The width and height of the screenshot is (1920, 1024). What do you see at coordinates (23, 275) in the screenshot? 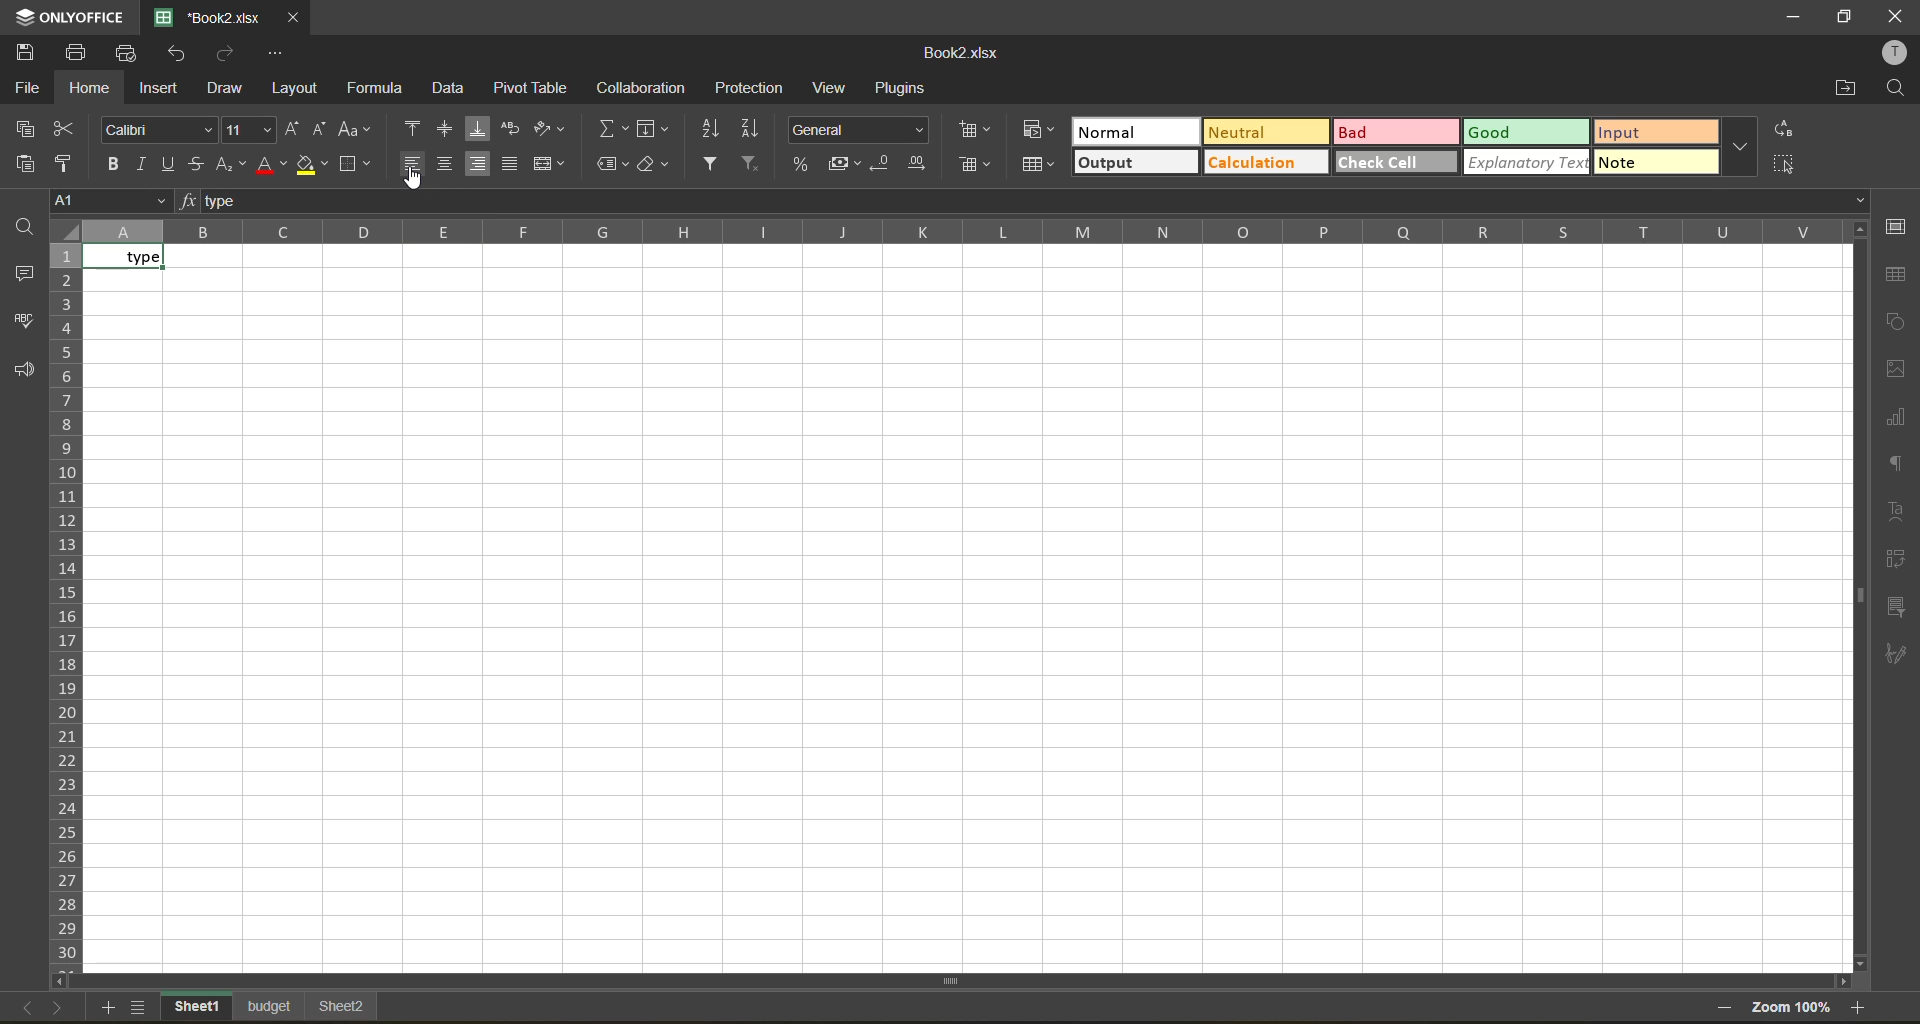
I see `comments` at bounding box center [23, 275].